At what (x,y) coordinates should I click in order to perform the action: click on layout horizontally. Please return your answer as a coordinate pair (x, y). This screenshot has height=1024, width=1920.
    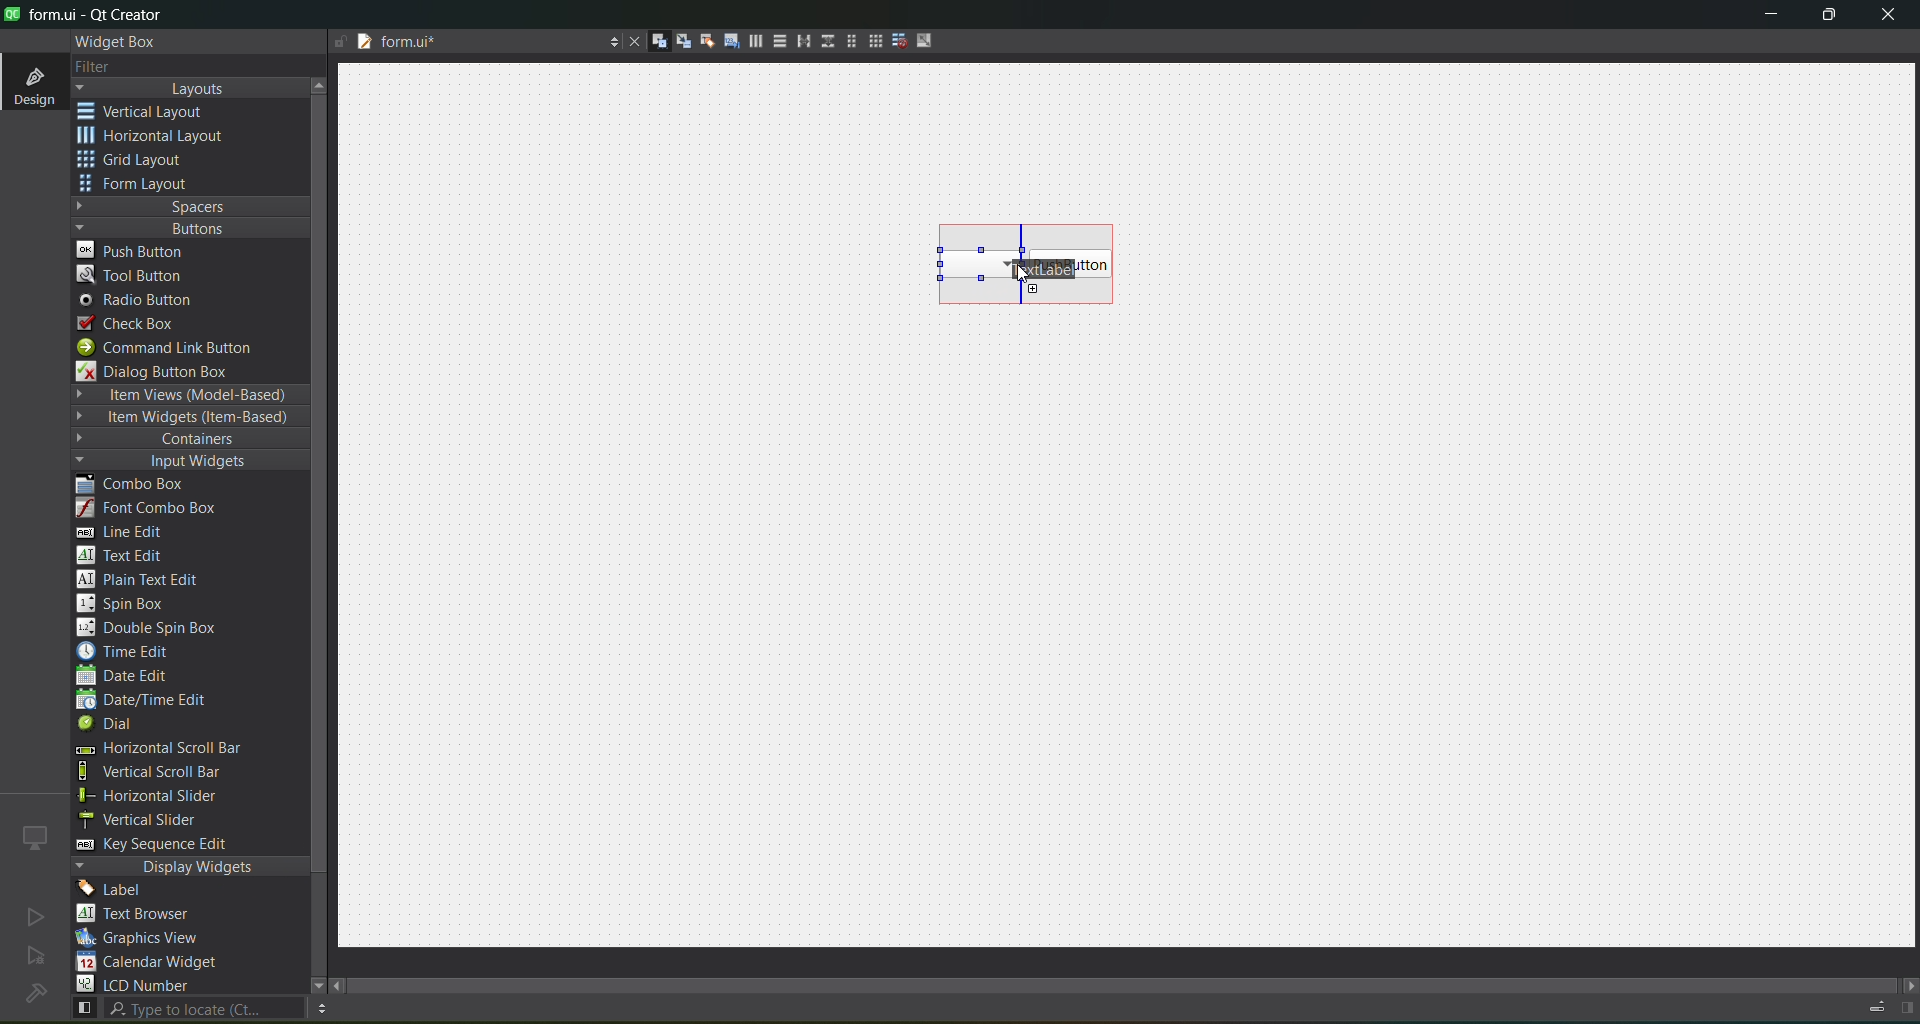
    Looking at the image, I should click on (749, 44).